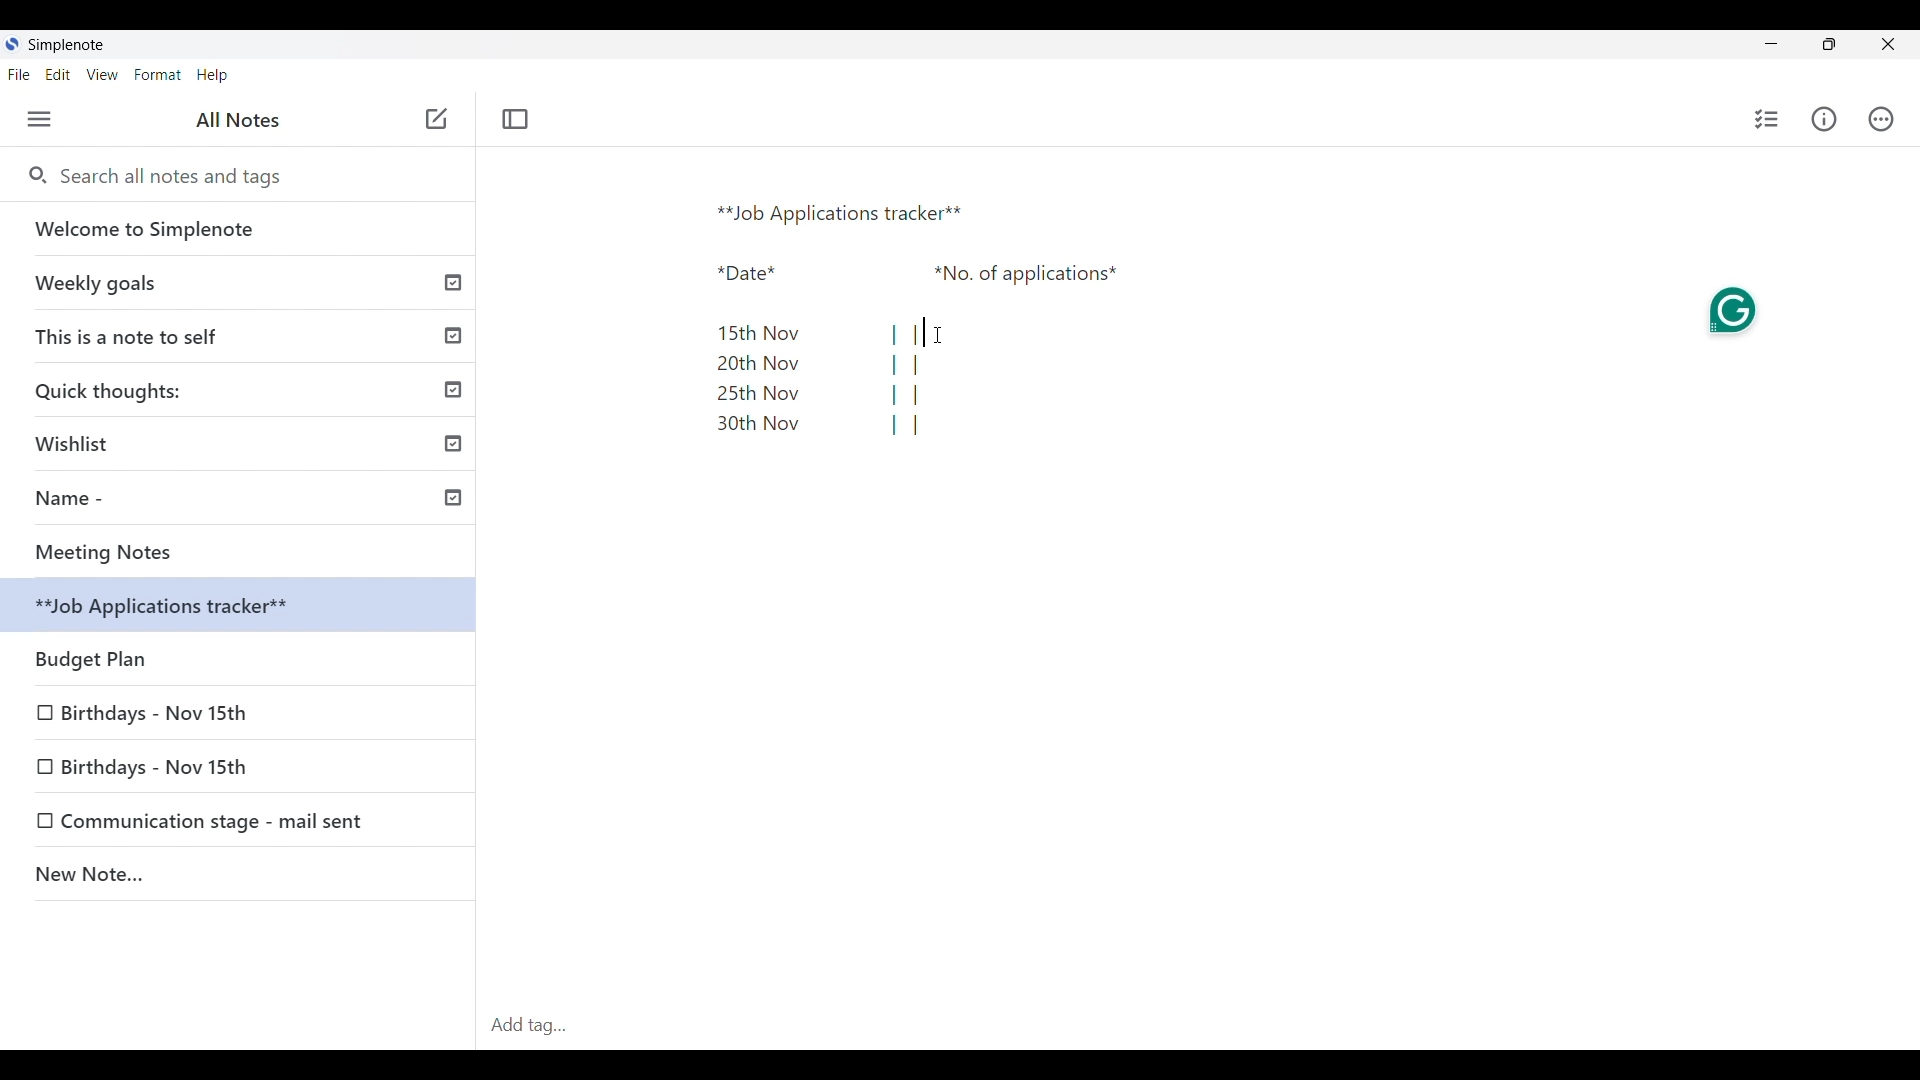 Image resolution: width=1920 pixels, height=1080 pixels. Describe the element at coordinates (1889, 44) in the screenshot. I see `Close interface` at that location.